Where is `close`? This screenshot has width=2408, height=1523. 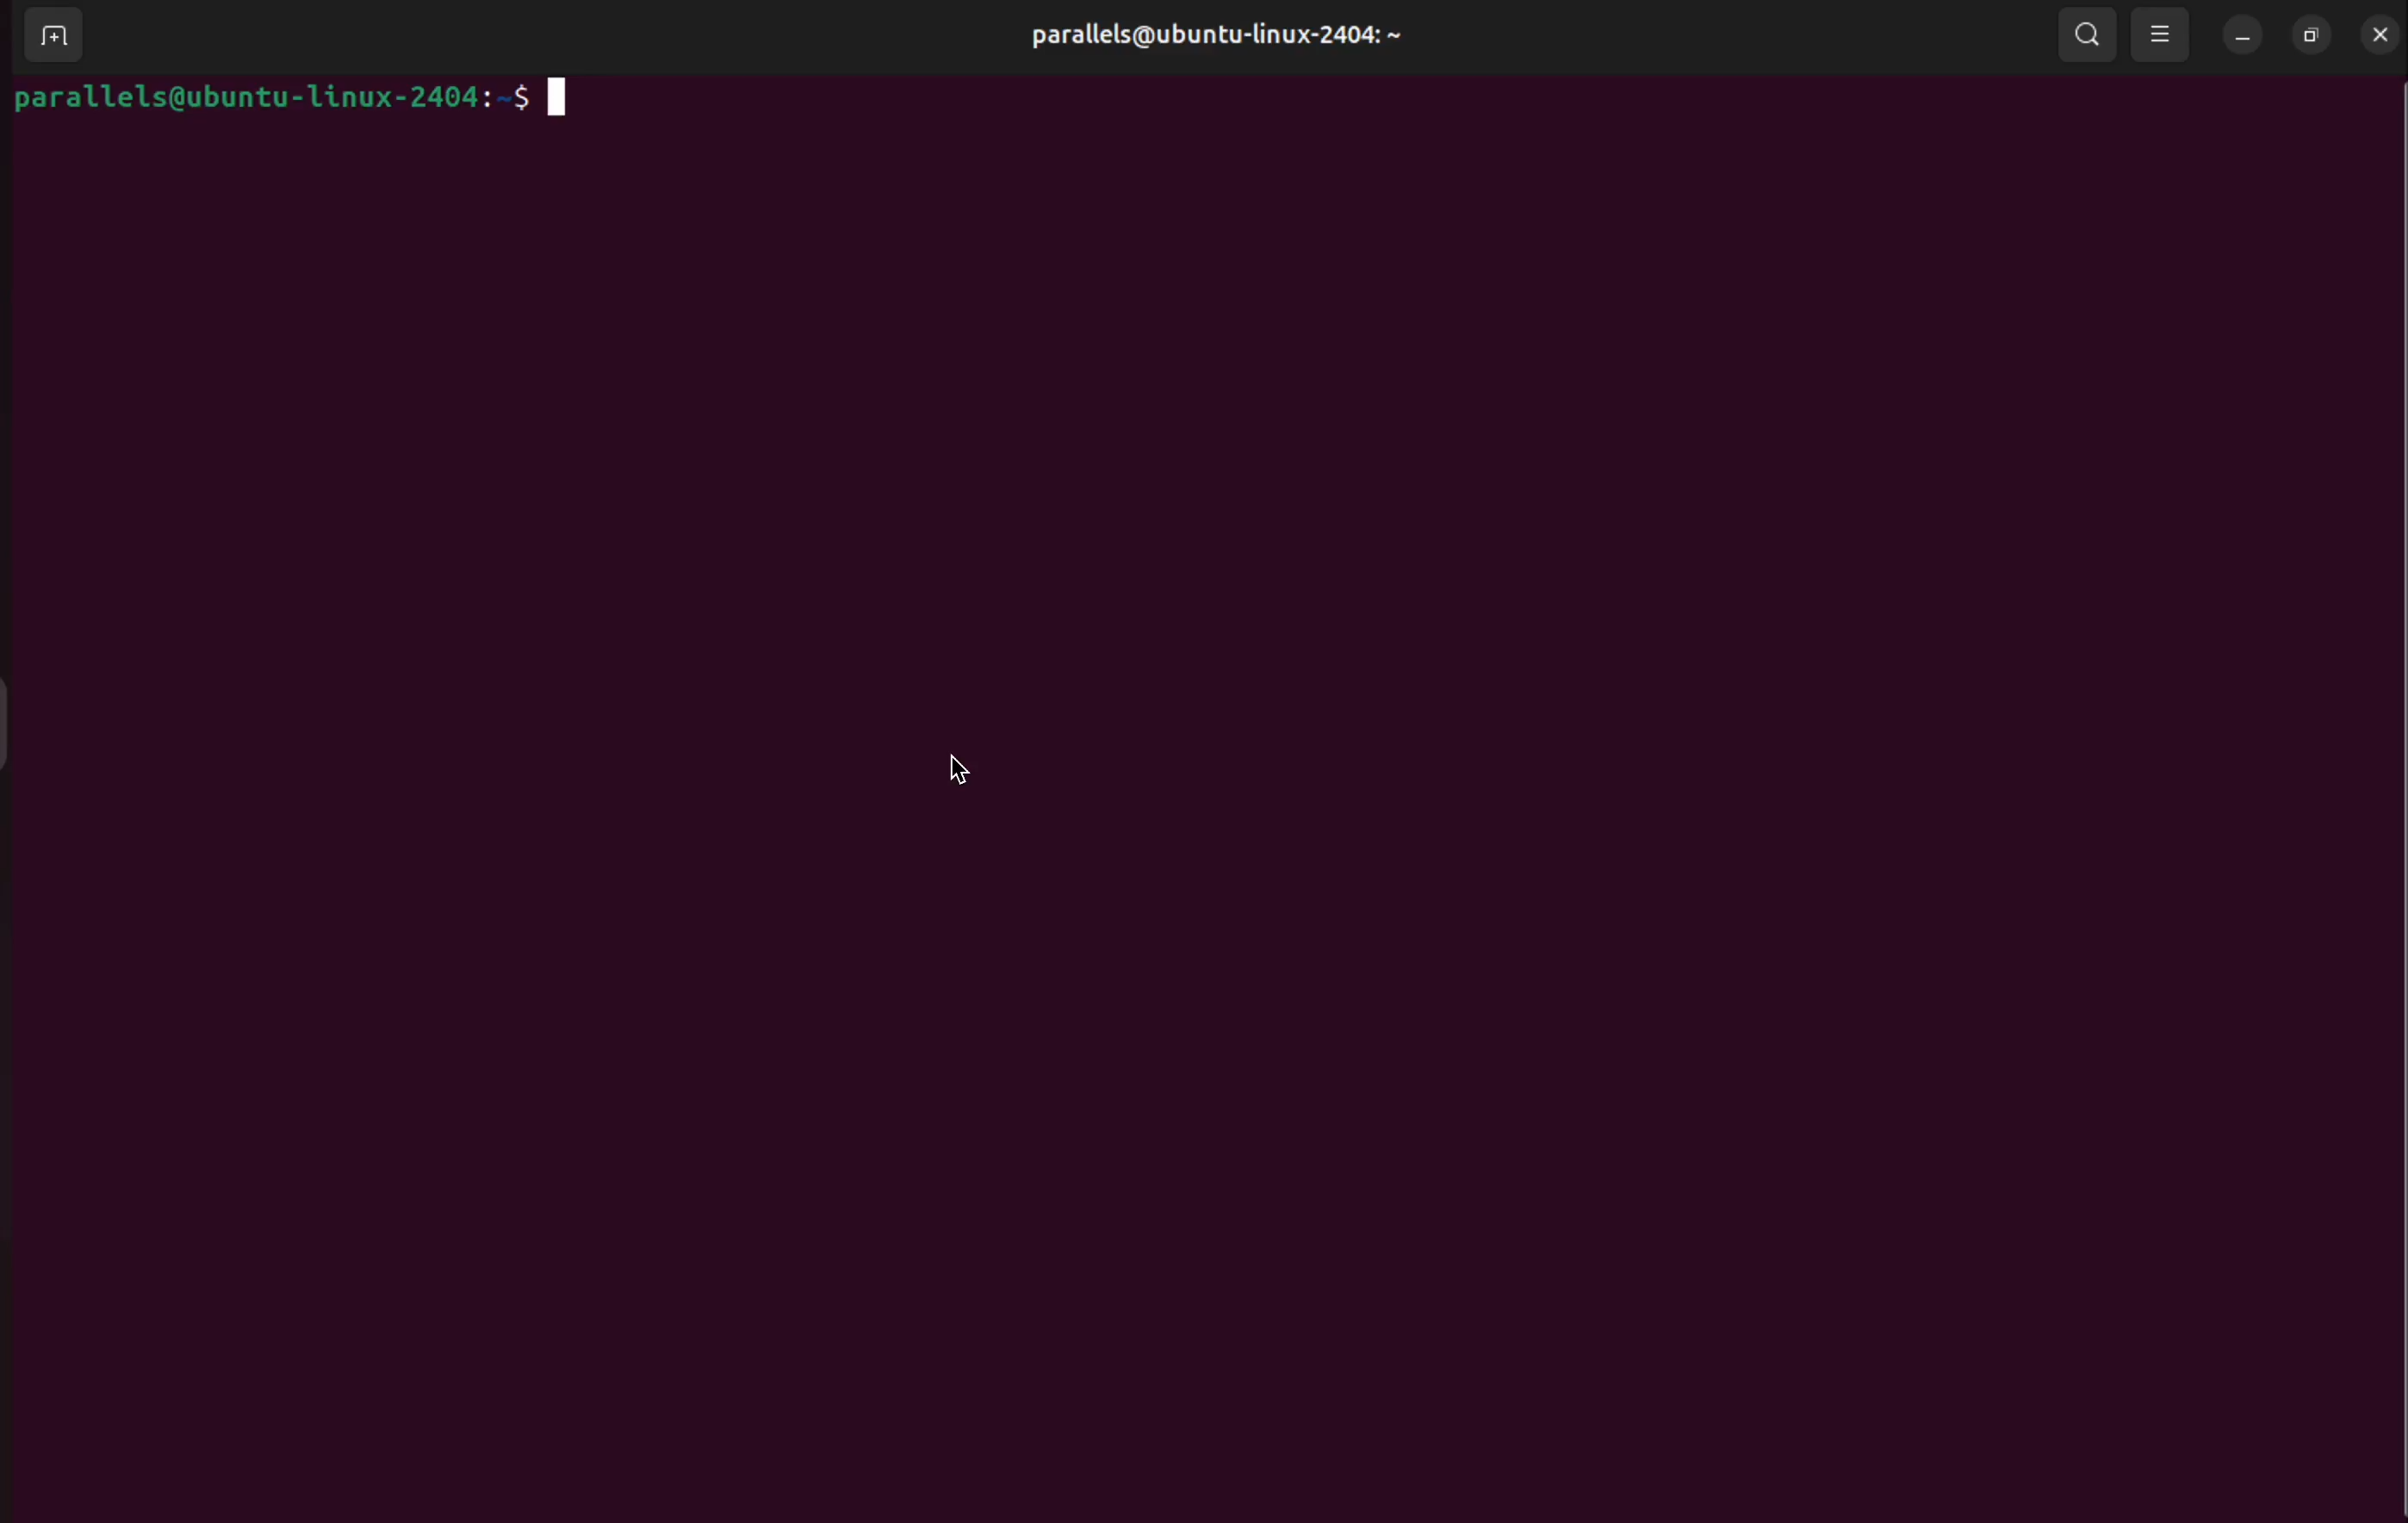 close is located at coordinates (2378, 29).